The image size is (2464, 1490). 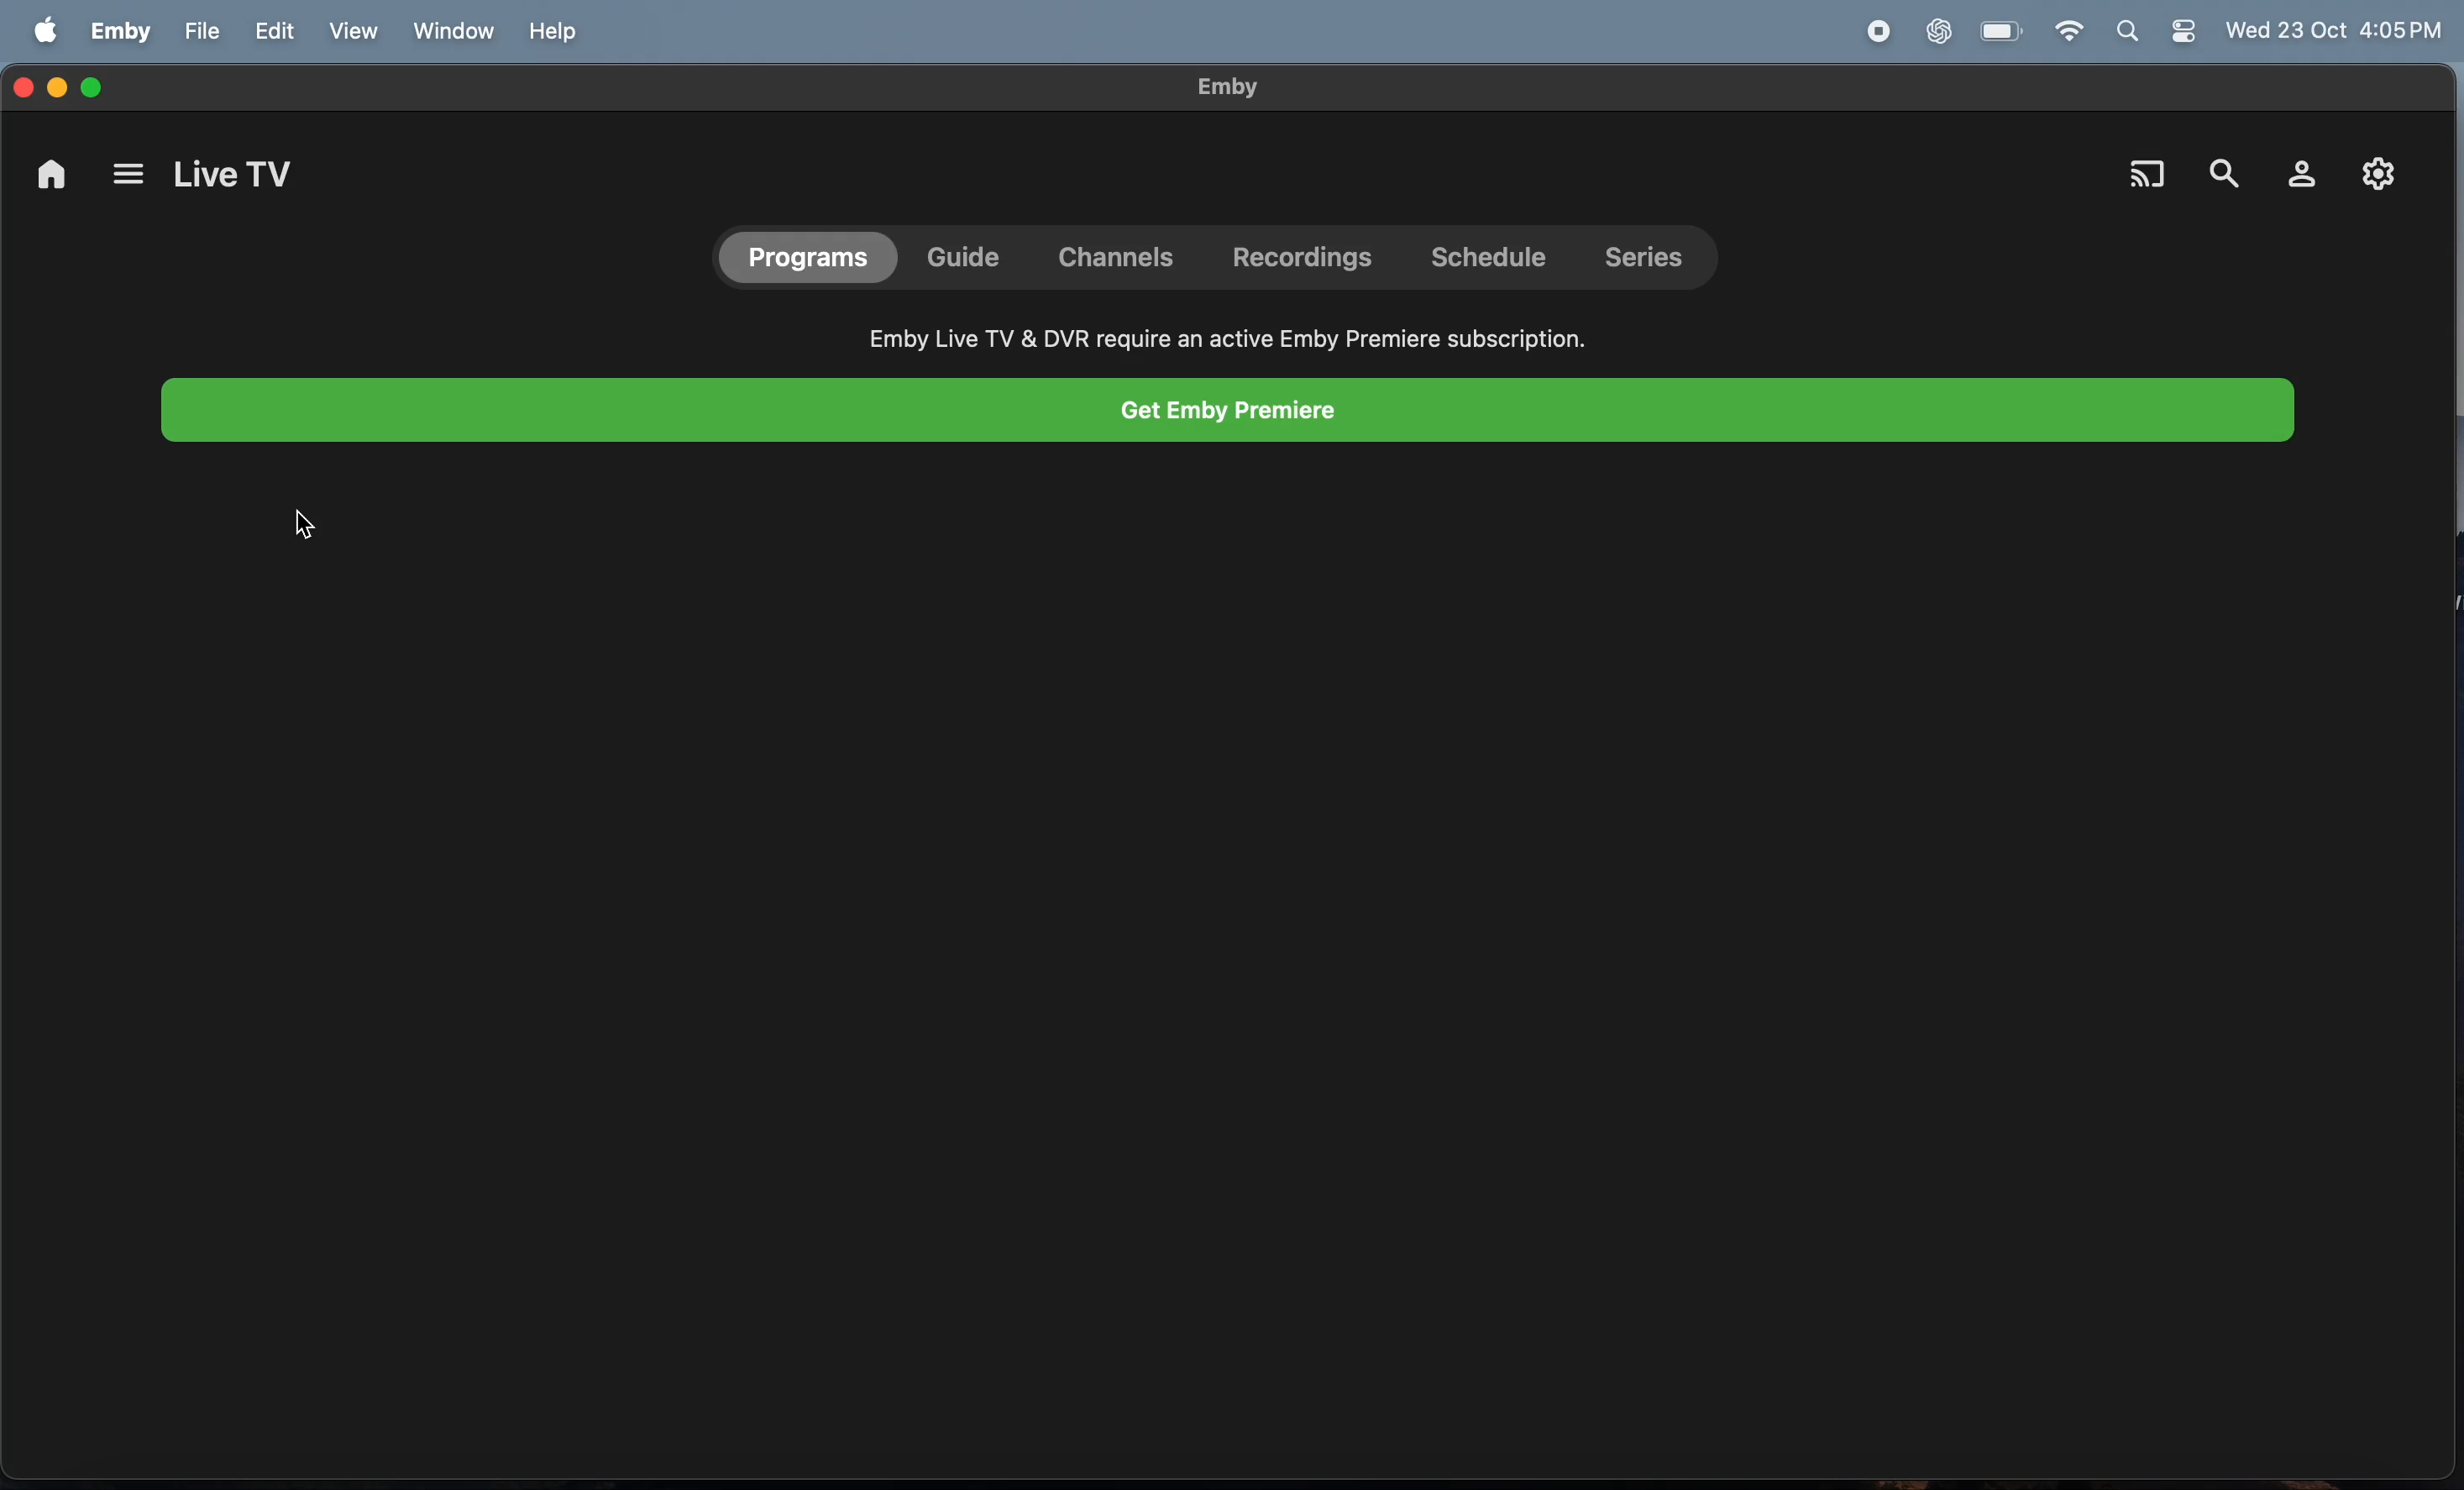 I want to click on cast, so click(x=2149, y=175).